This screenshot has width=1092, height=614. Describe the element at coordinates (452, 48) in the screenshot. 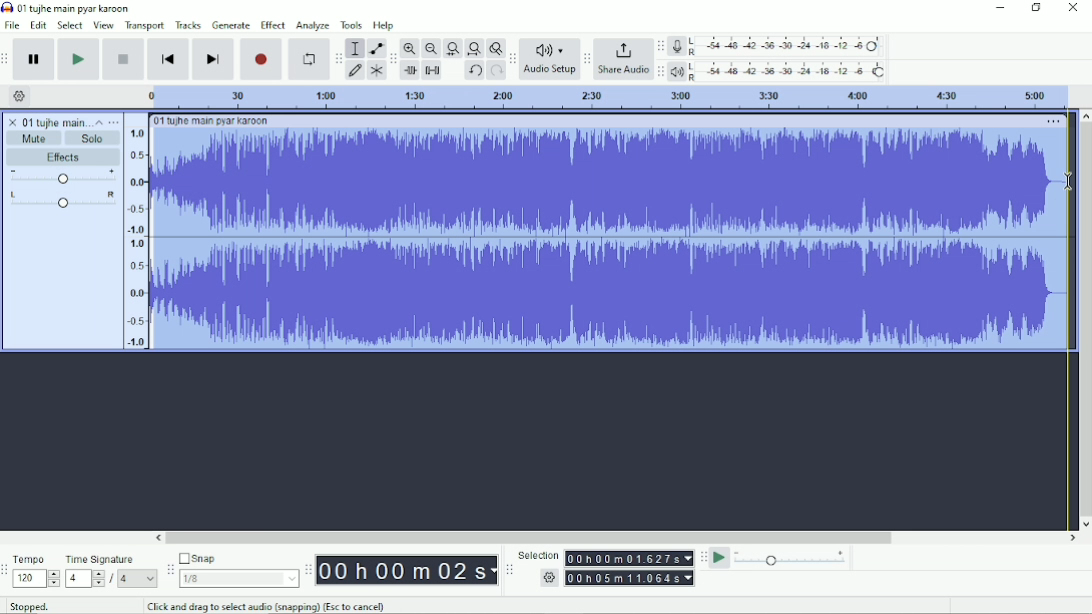

I see `Fit selection to width` at that location.